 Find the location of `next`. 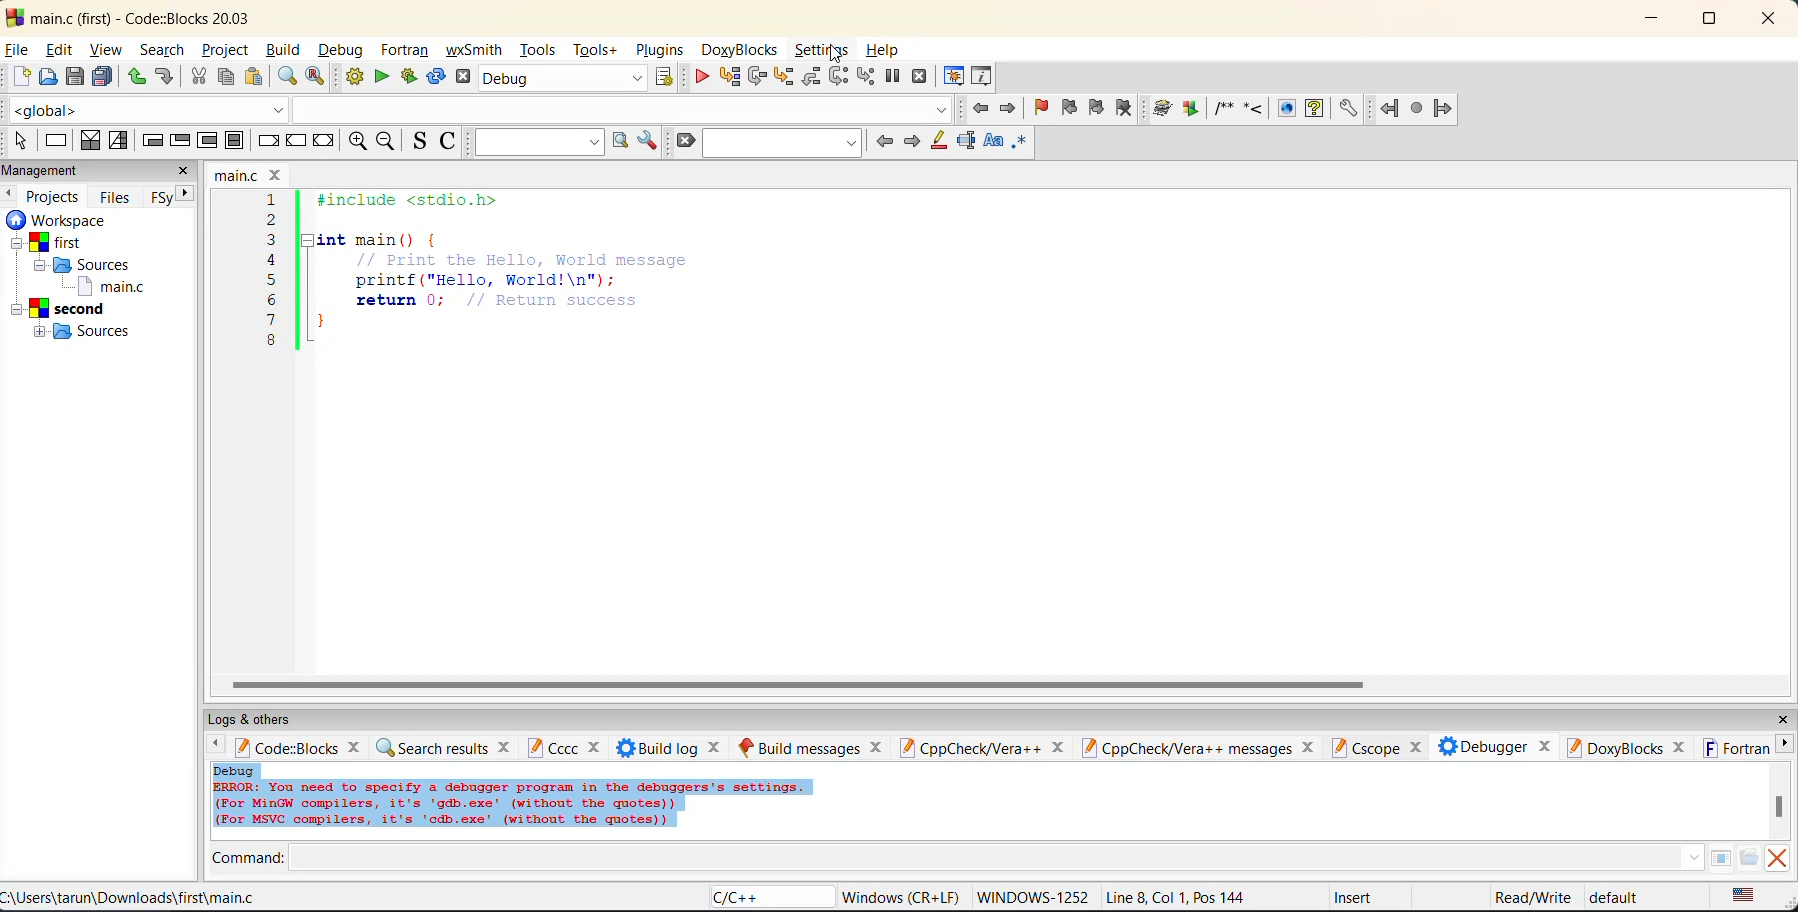

next is located at coordinates (1785, 743).